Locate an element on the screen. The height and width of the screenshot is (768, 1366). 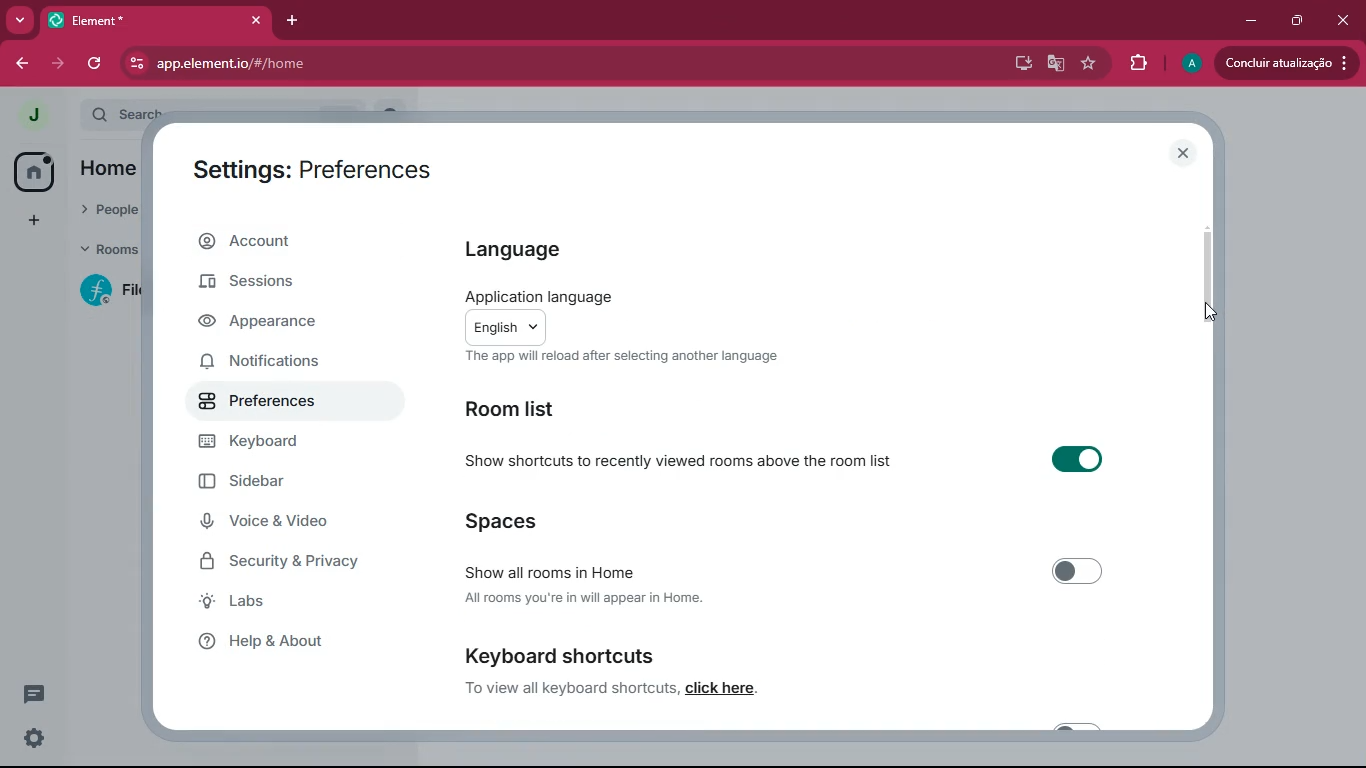
settings is located at coordinates (29, 740).